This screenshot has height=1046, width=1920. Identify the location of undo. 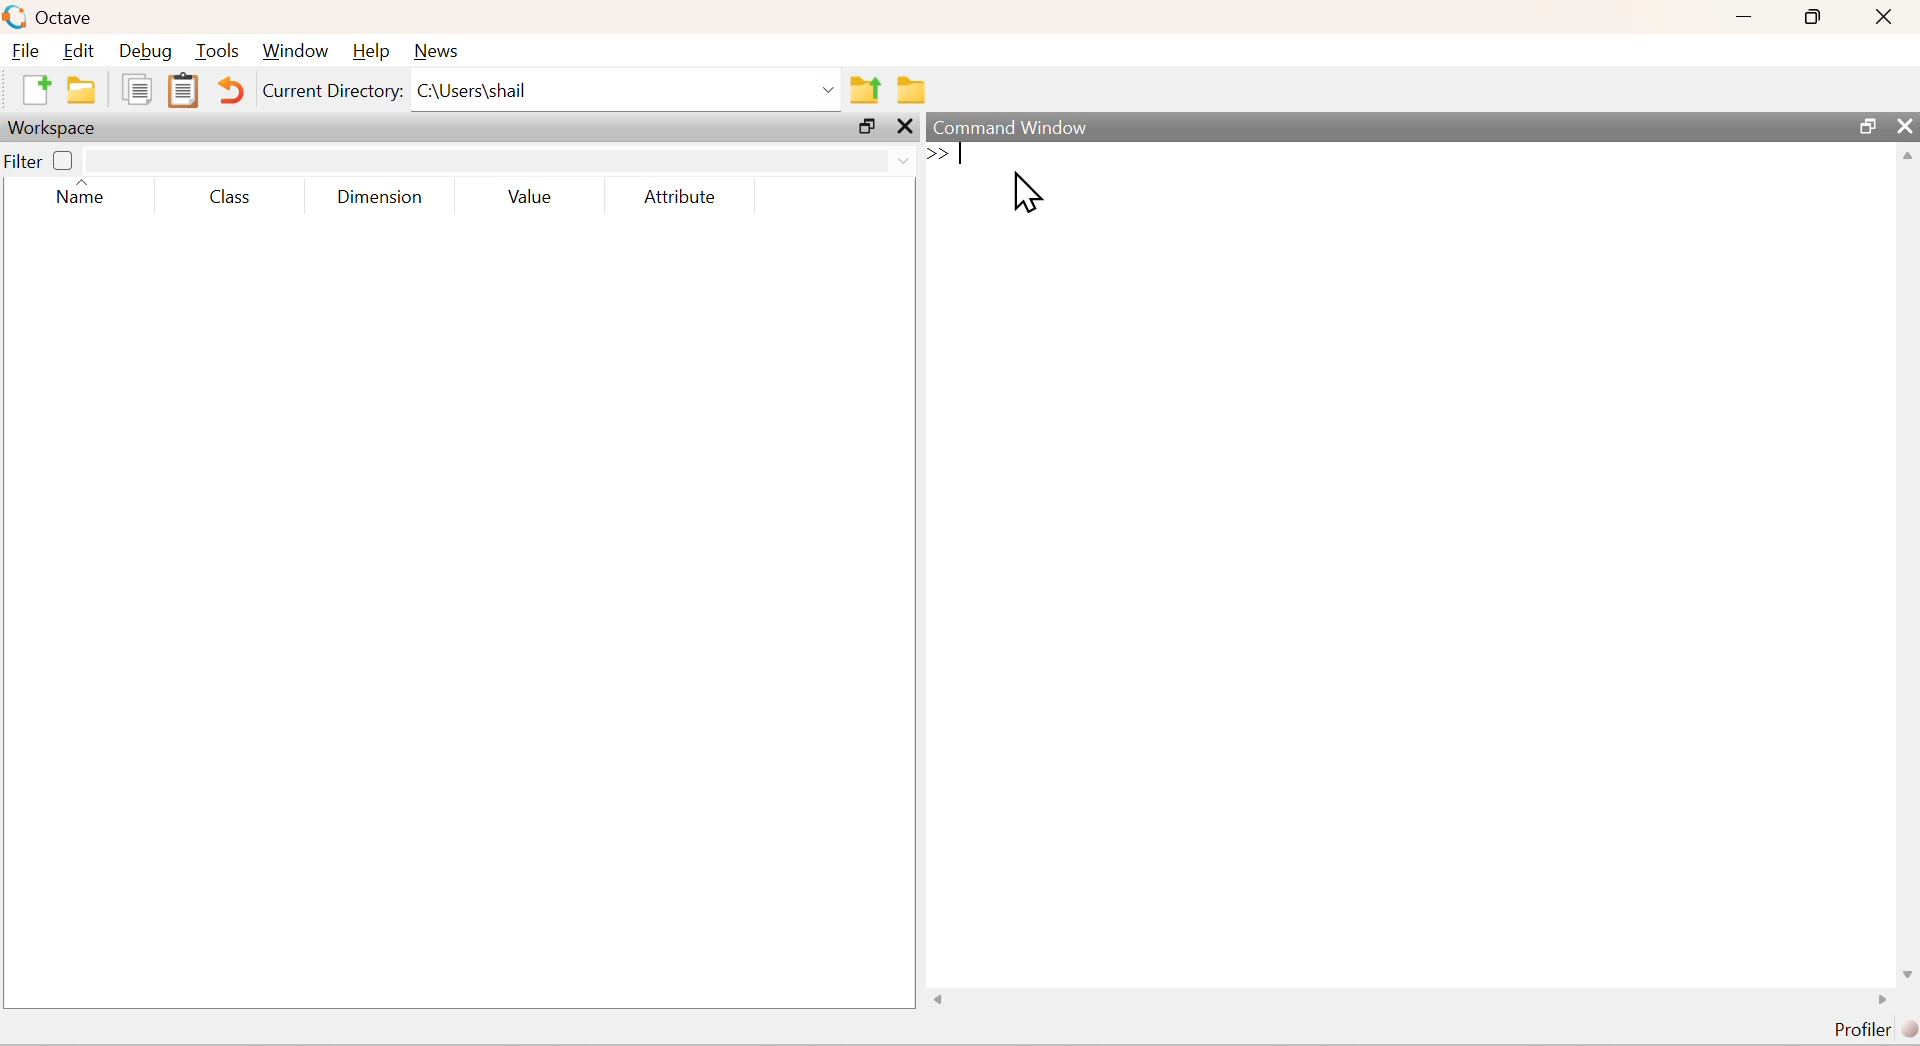
(231, 89).